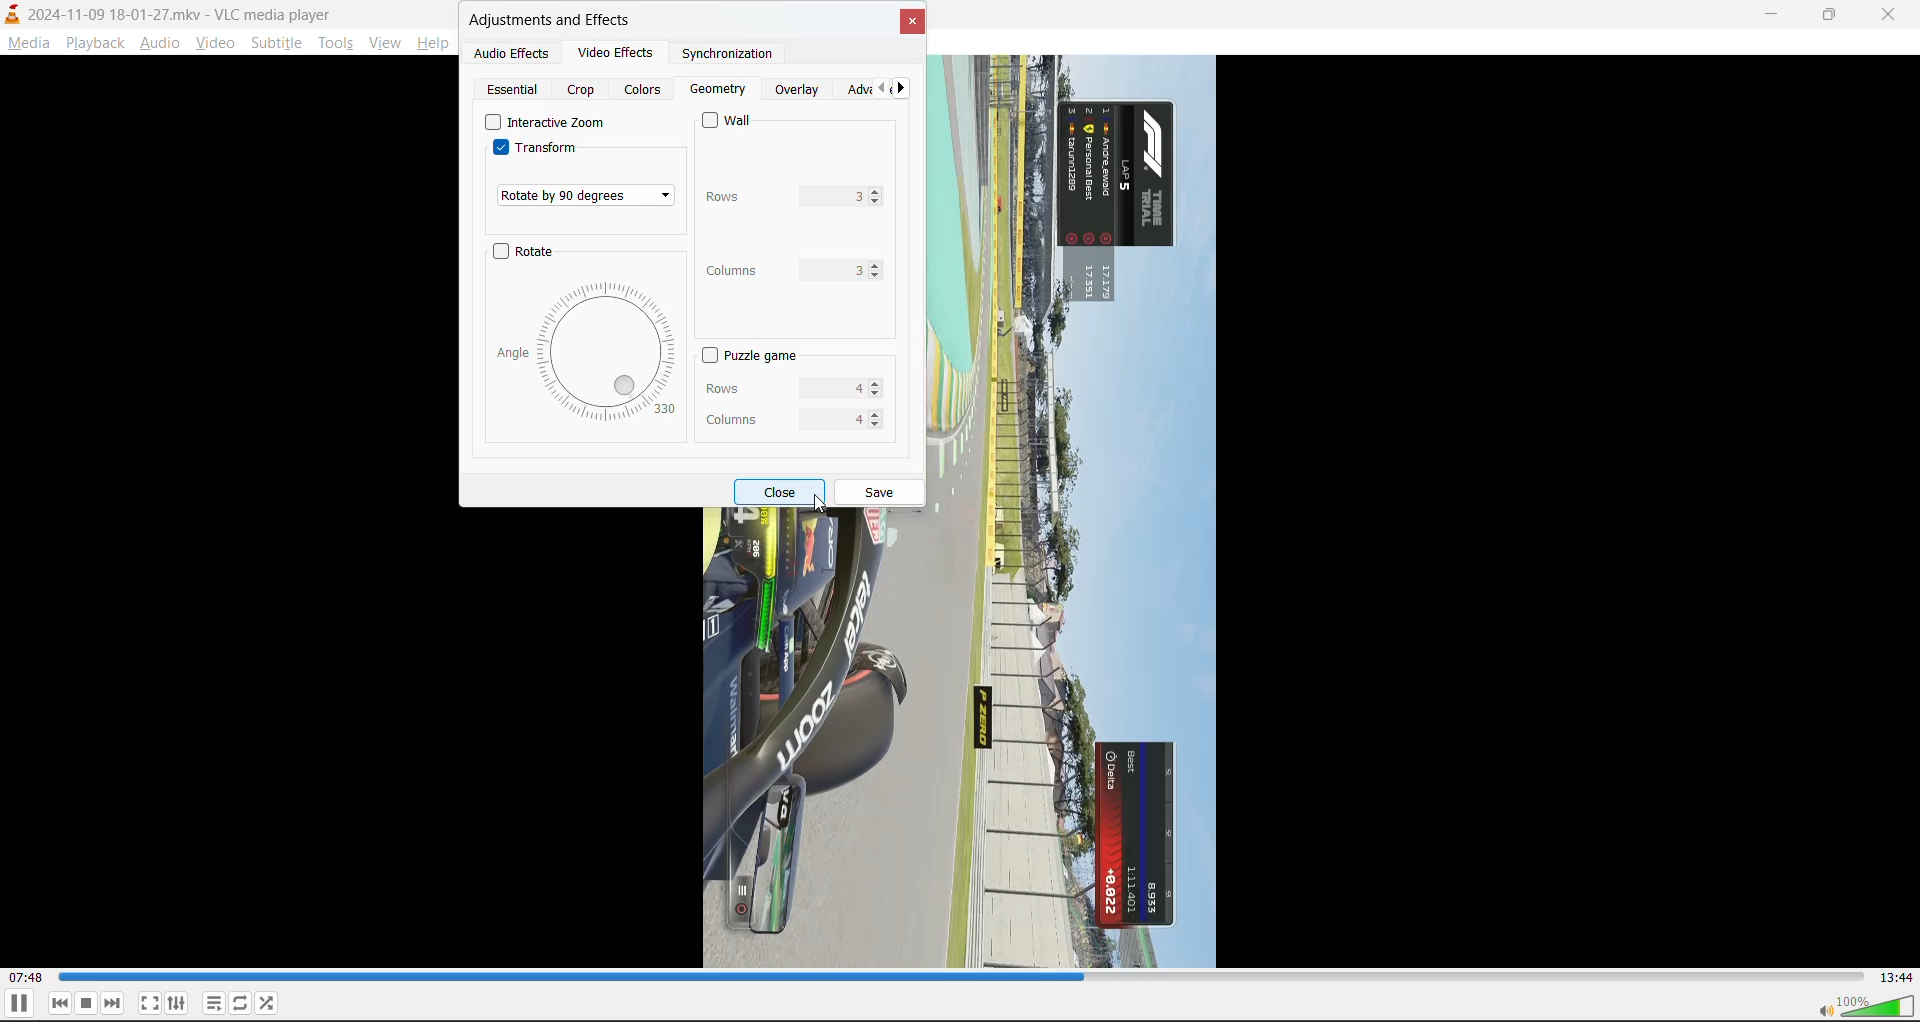 The height and width of the screenshot is (1022, 1920). I want to click on previous, so click(880, 87).